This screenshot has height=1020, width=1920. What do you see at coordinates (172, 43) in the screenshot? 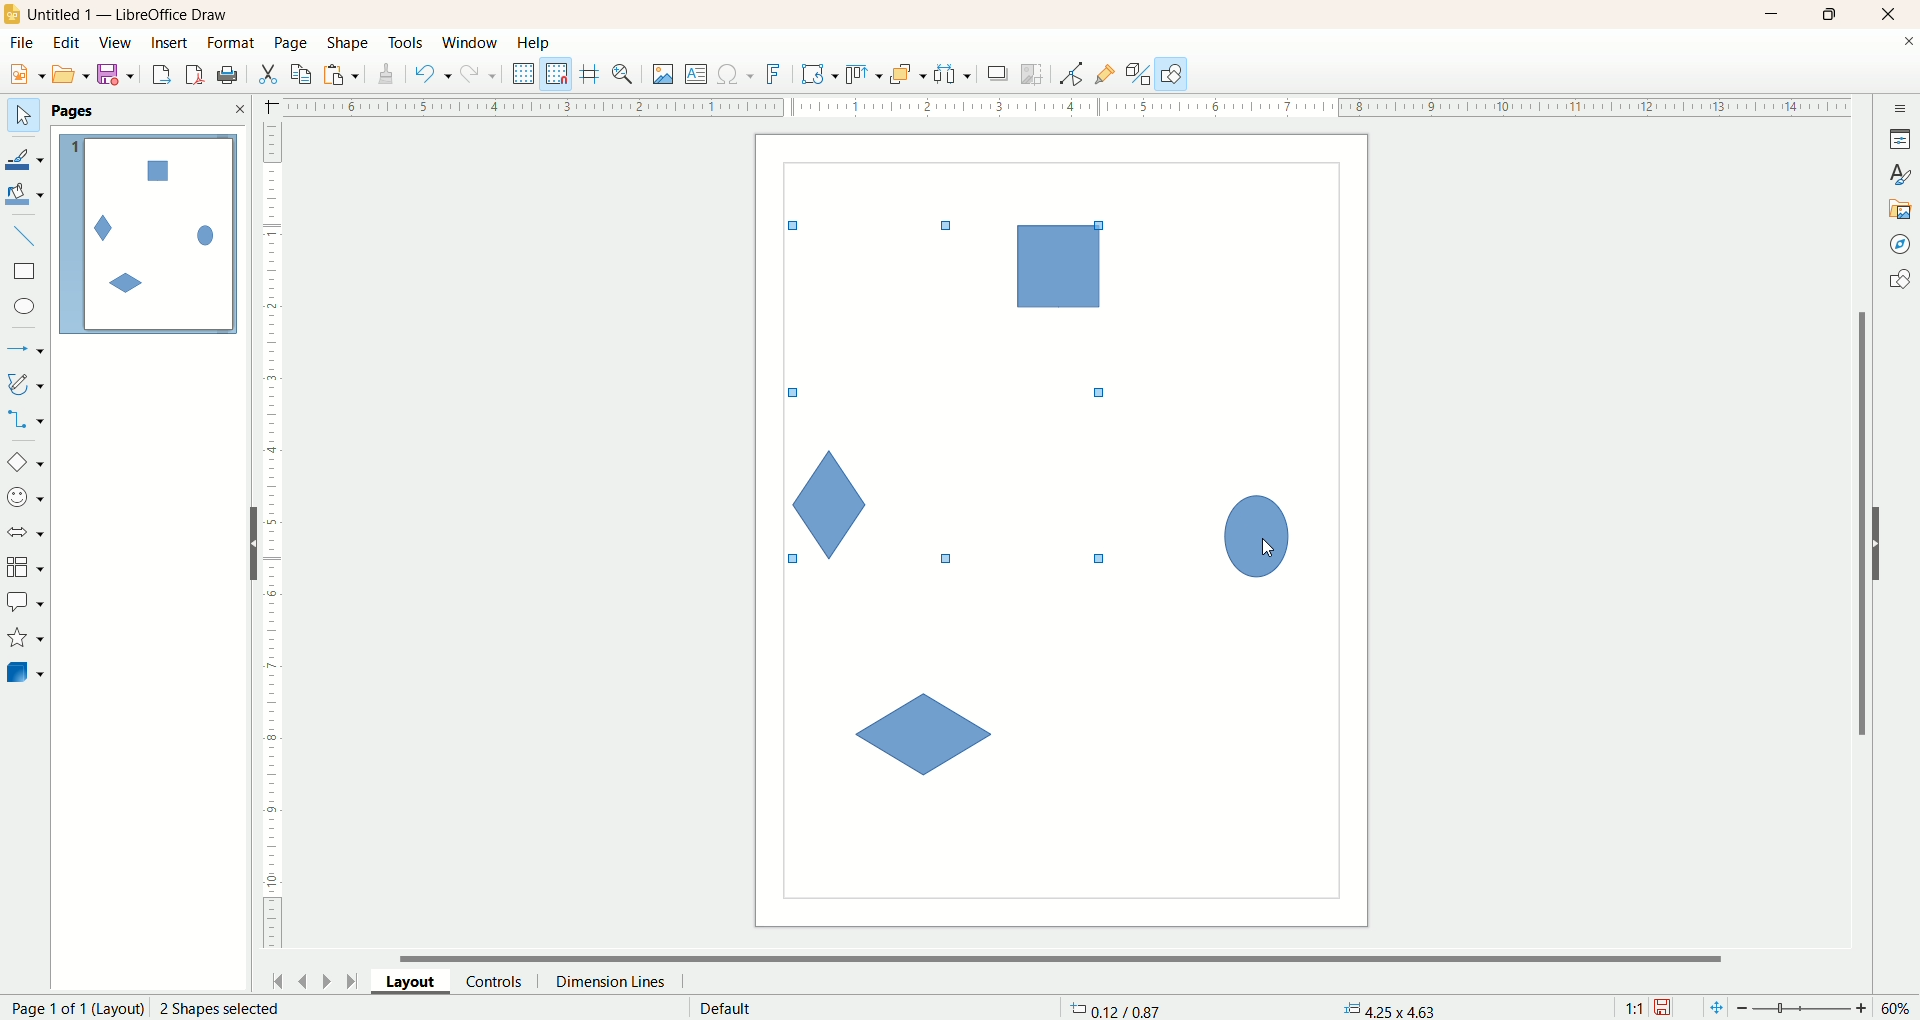
I see `insert` at bounding box center [172, 43].